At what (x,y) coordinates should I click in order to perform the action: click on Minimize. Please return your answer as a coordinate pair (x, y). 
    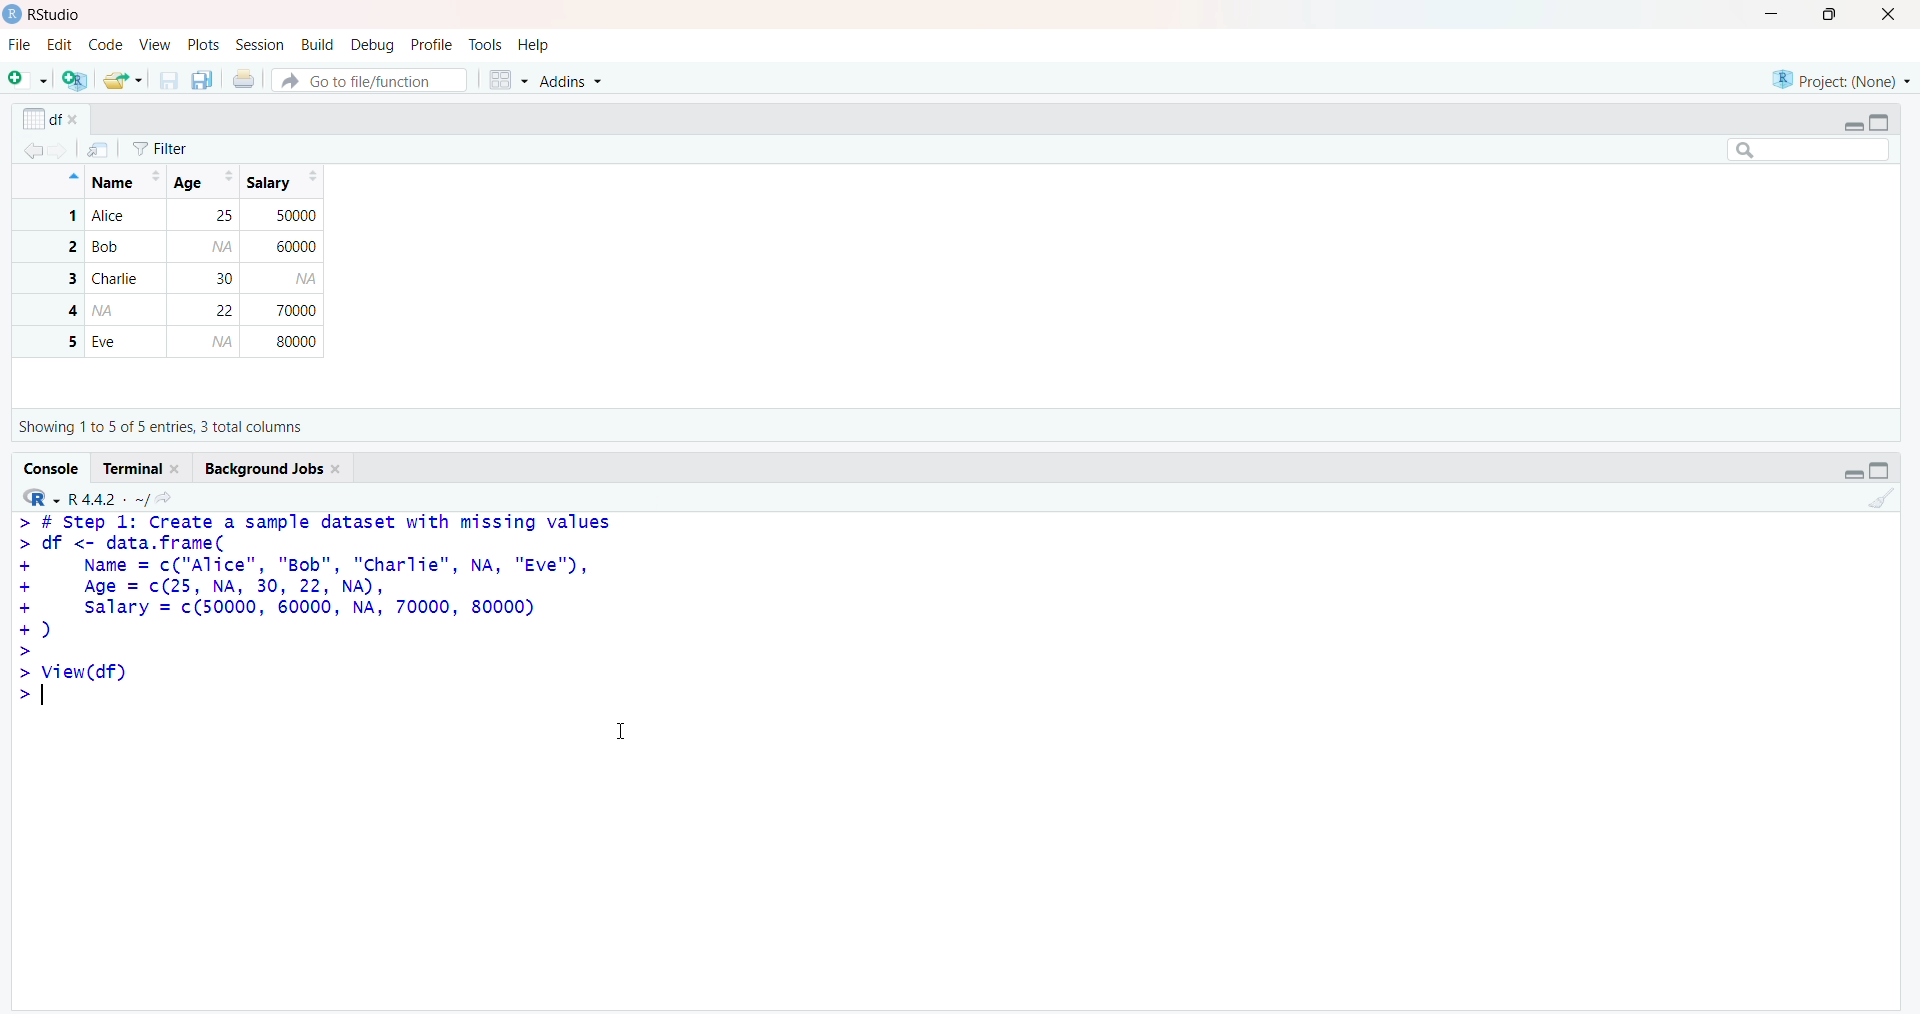
    Looking at the image, I should click on (1850, 125).